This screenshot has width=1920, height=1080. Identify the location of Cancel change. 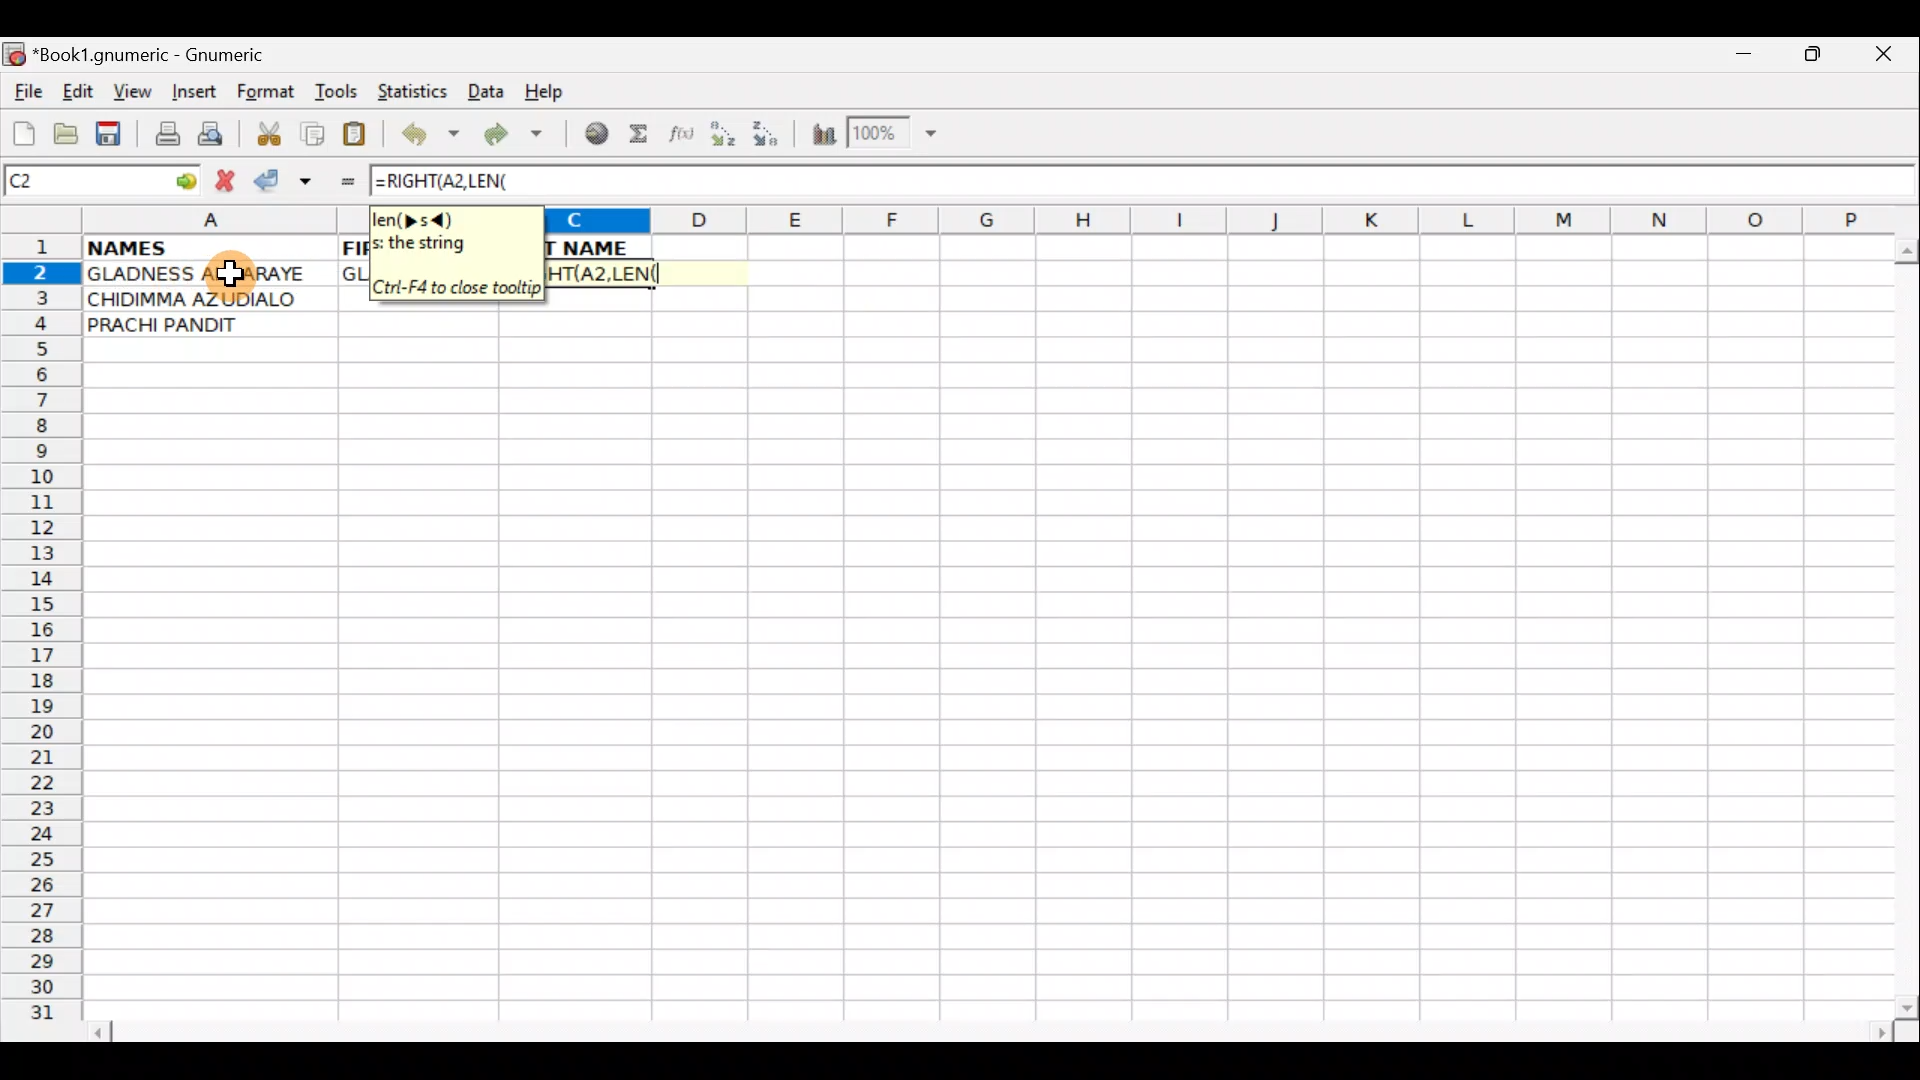
(230, 177).